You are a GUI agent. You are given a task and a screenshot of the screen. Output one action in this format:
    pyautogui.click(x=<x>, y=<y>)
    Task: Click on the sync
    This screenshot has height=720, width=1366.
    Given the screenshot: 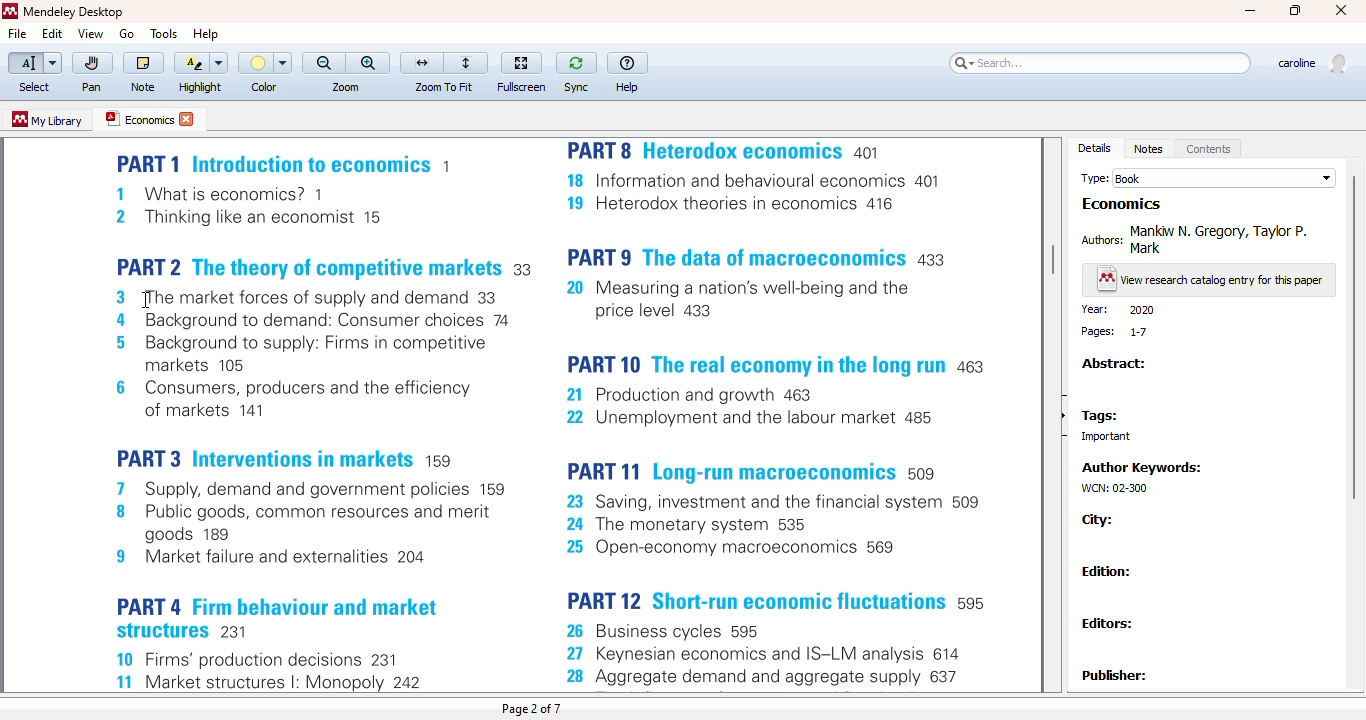 What is the action you would take?
    pyautogui.click(x=576, y=87)
    